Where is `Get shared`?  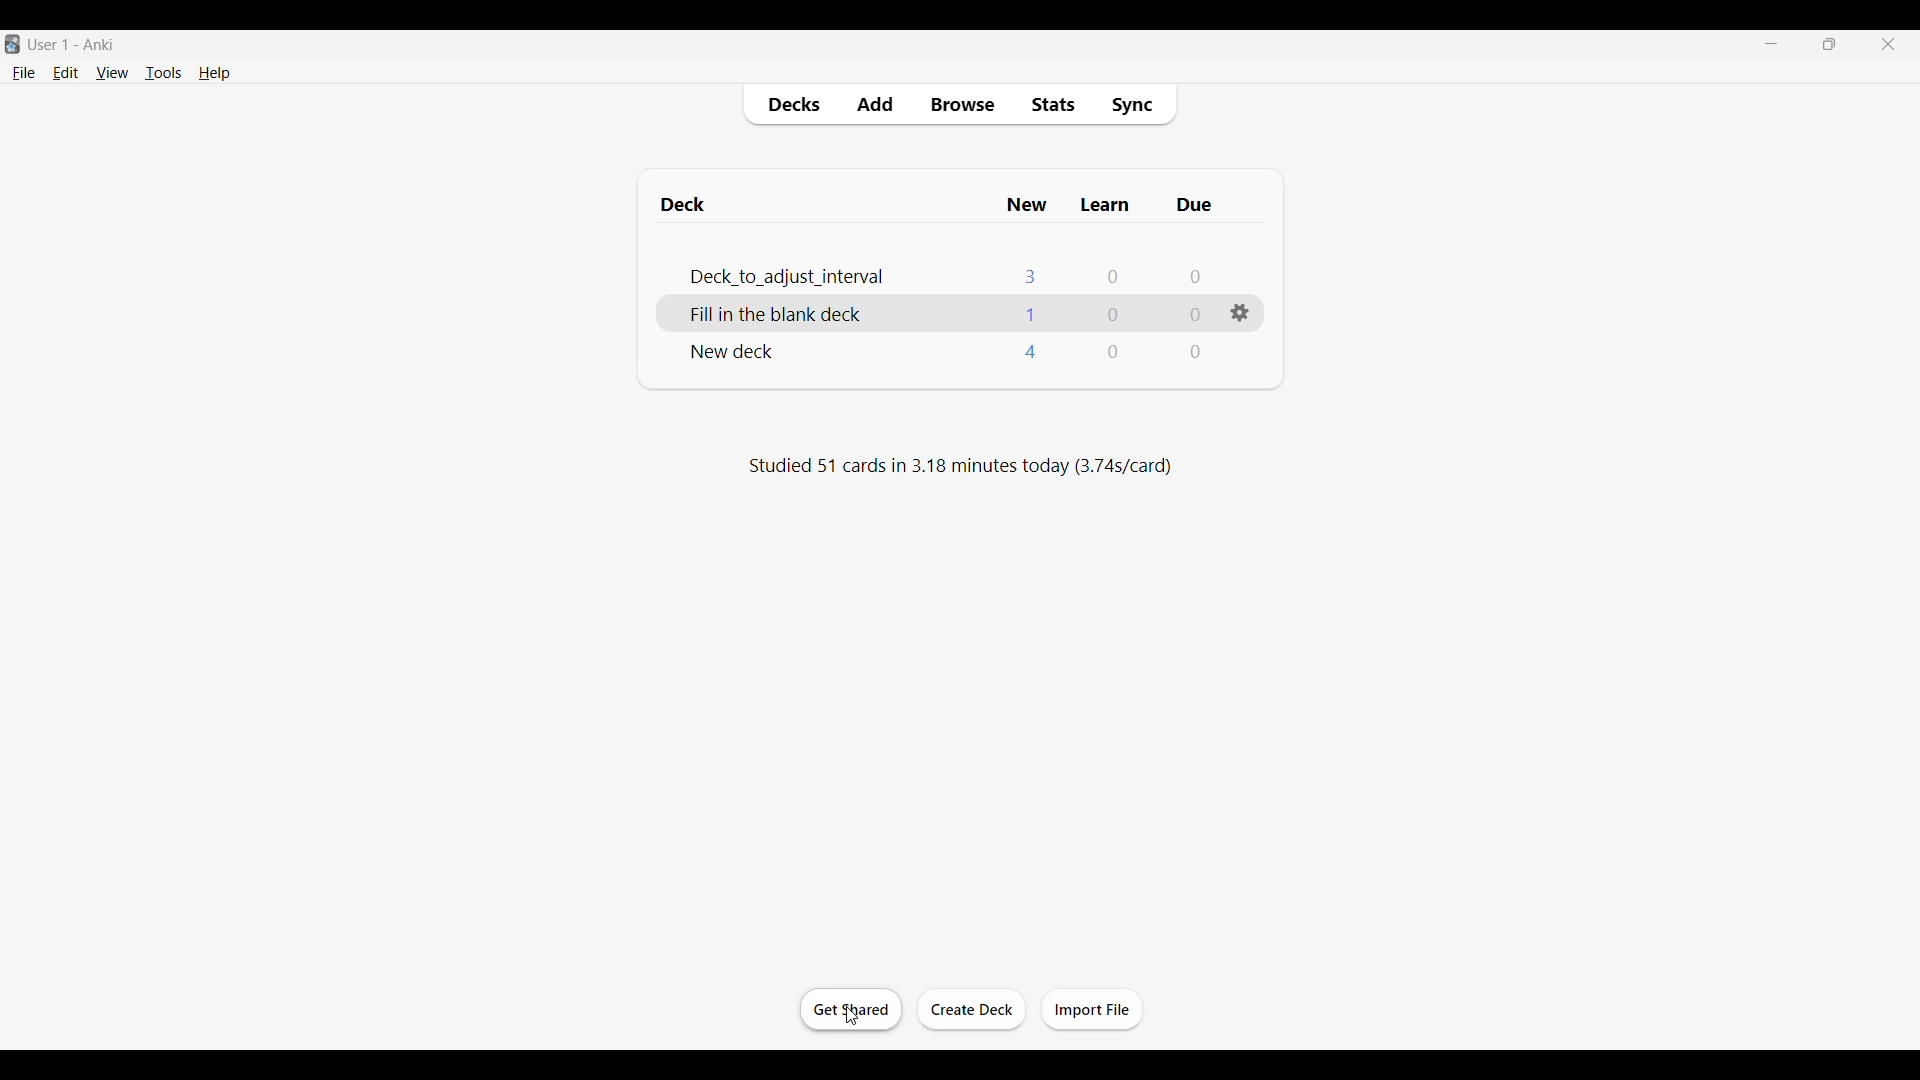
Get shared is located at coordinates (851, 1010).